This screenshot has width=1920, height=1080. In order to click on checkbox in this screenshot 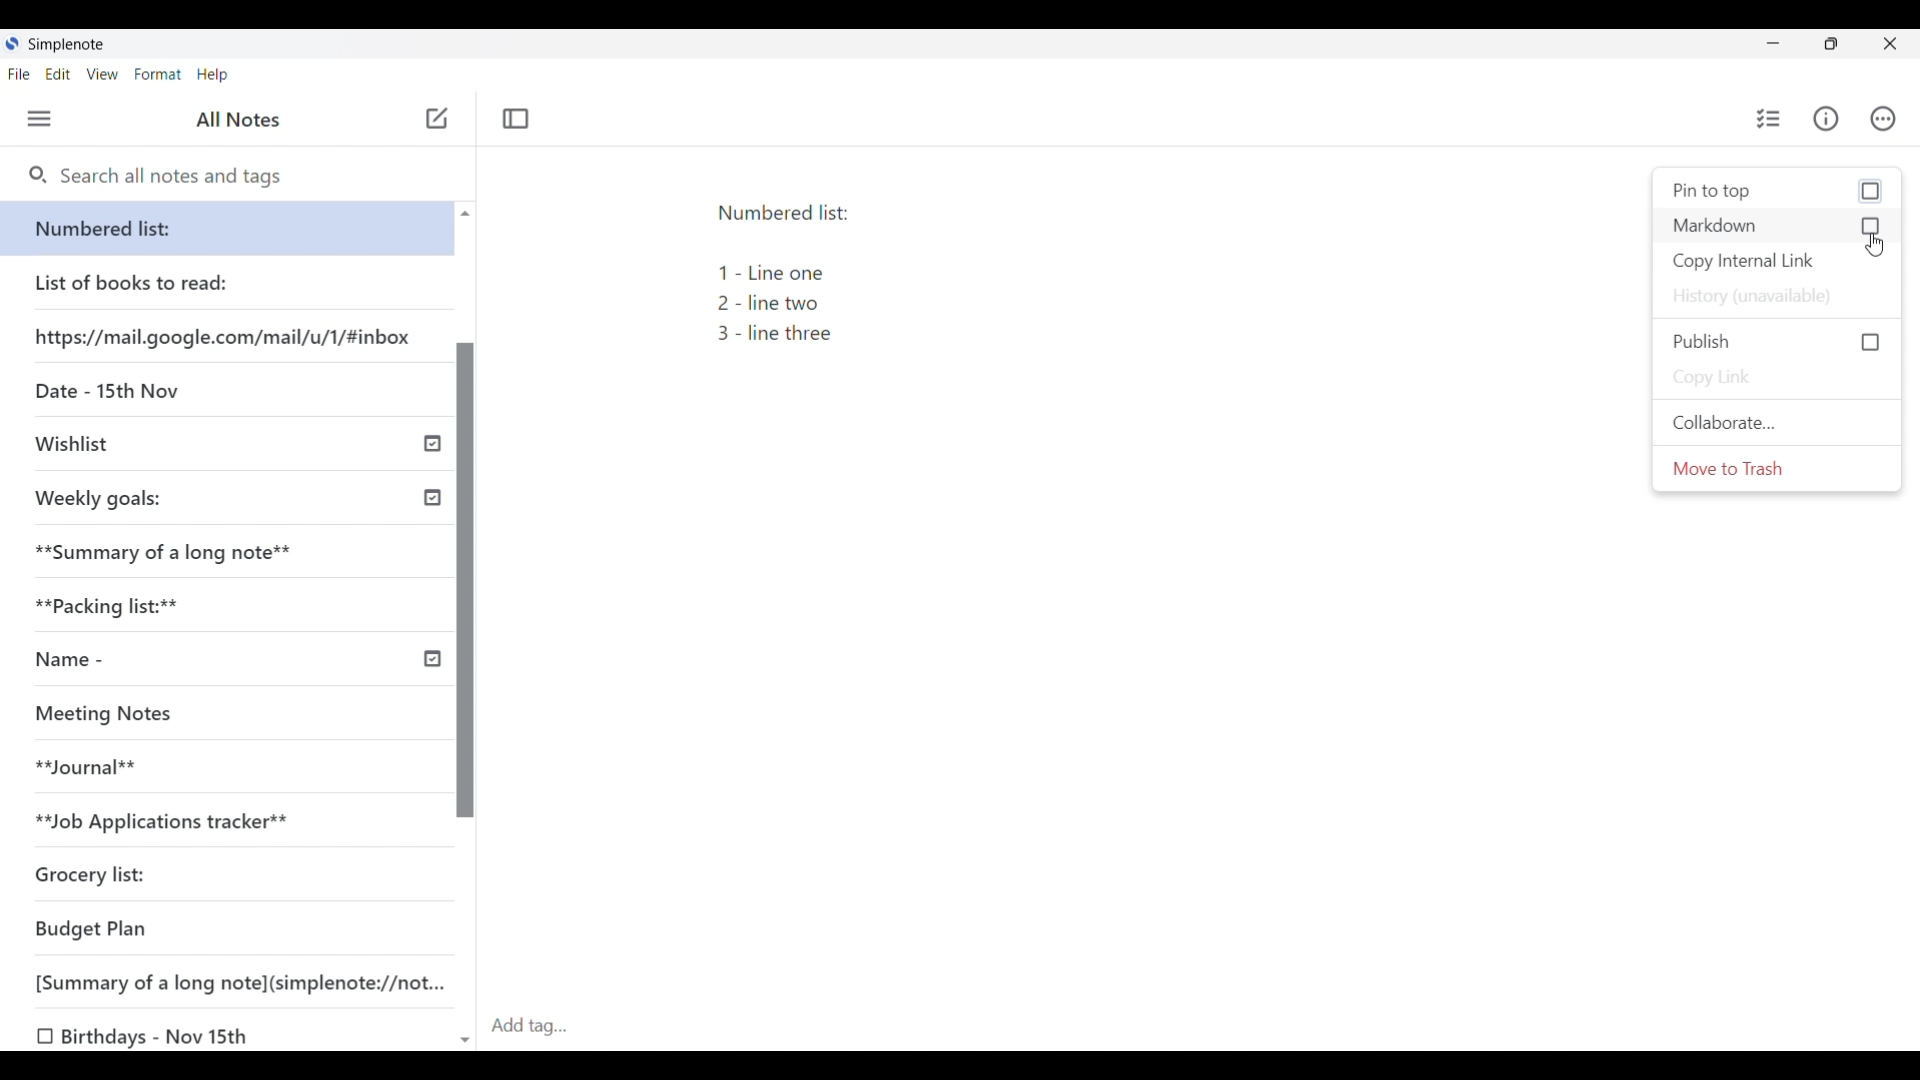, I will do `click(1870, 343)`.